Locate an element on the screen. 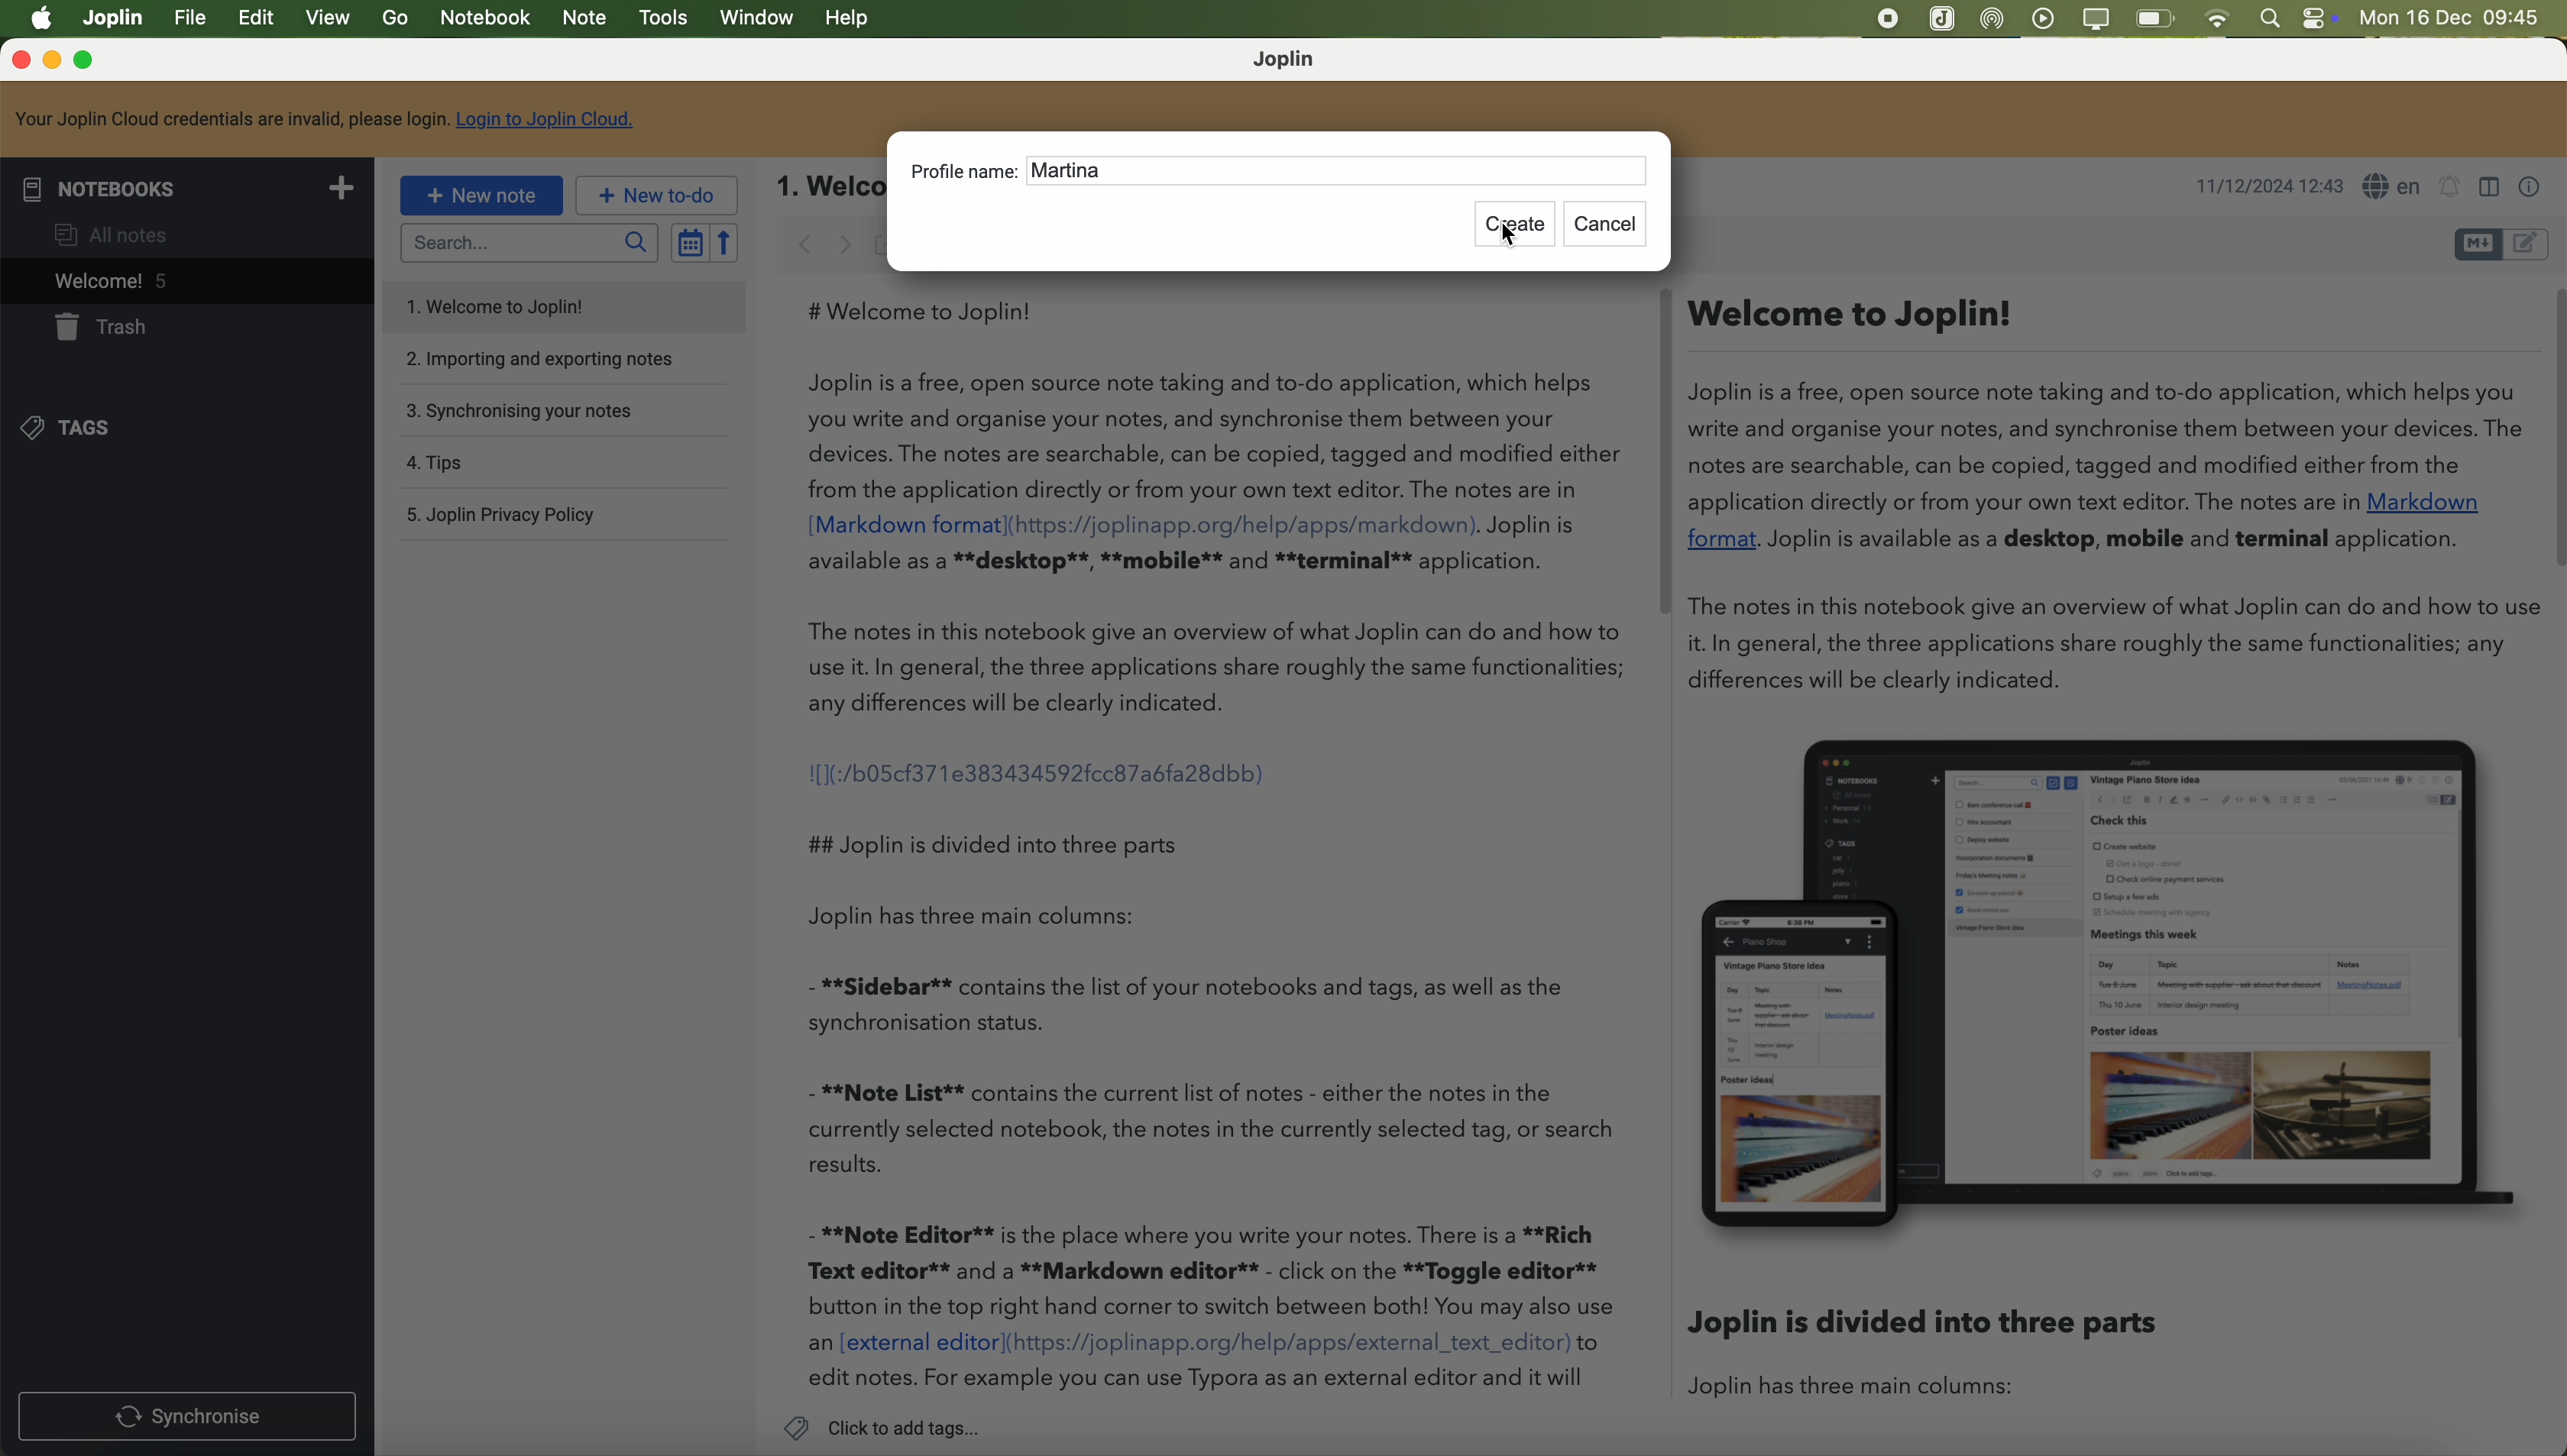 Image resolution: width=2567 pixels, height=1456 pixels. 2. Importing and exporting notes is located at coordinates (539, 359).